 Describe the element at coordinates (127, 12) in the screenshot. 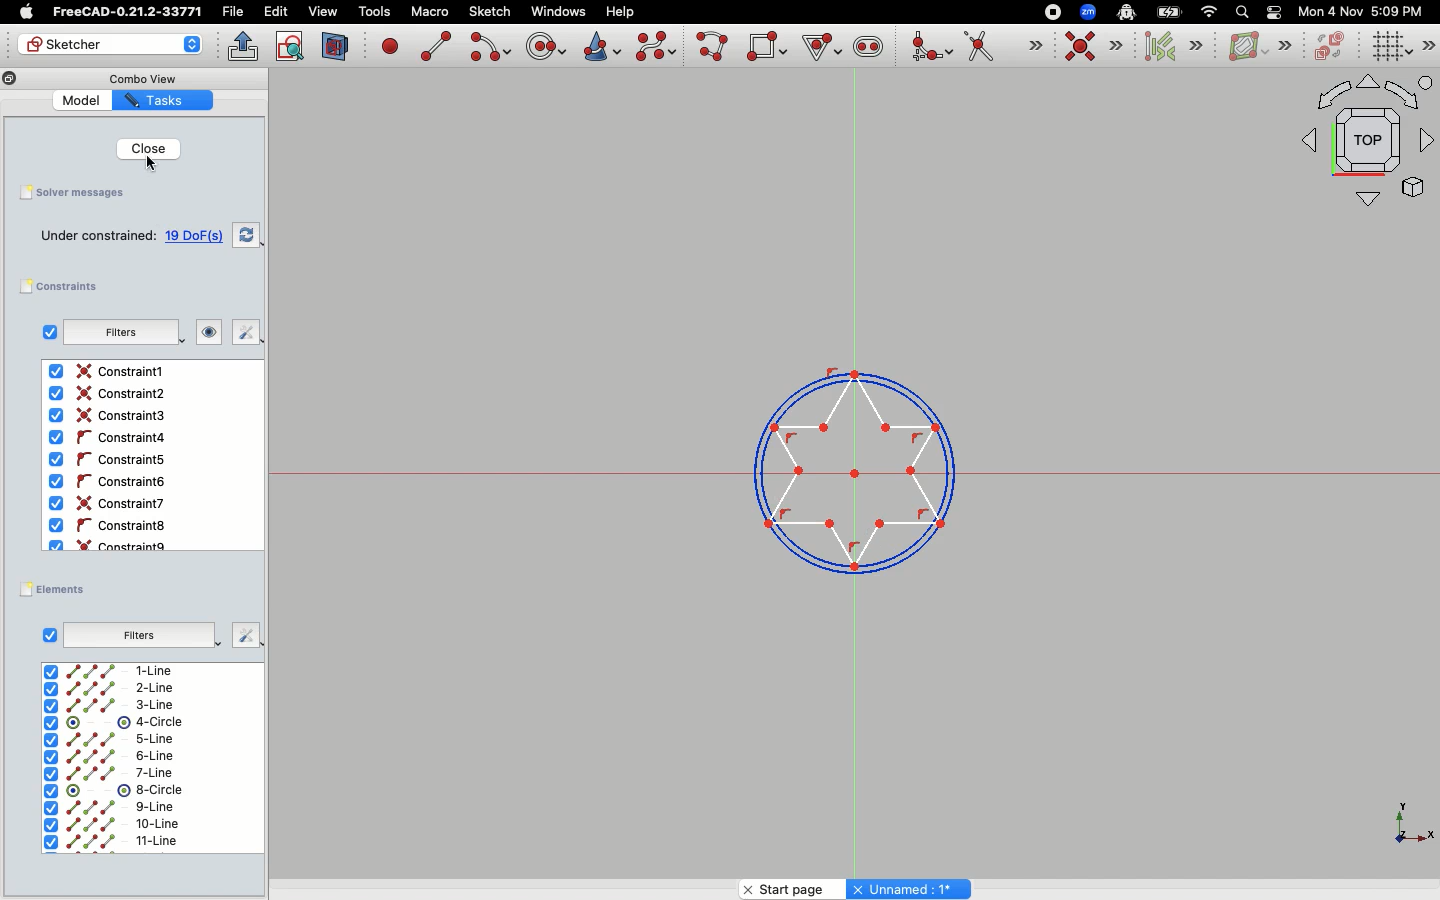

I see `FreeCAD-0.21.2-33771` at that location.